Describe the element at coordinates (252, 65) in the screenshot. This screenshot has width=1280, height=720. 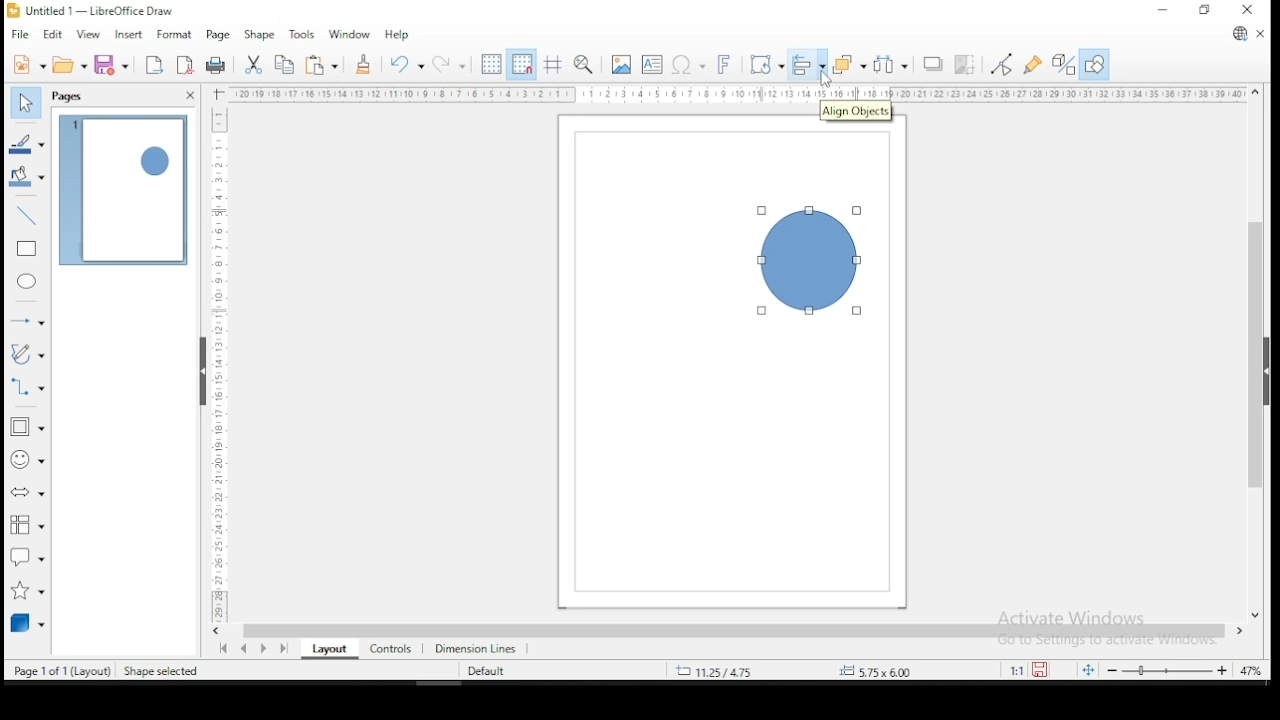
I see `cut` at that location.